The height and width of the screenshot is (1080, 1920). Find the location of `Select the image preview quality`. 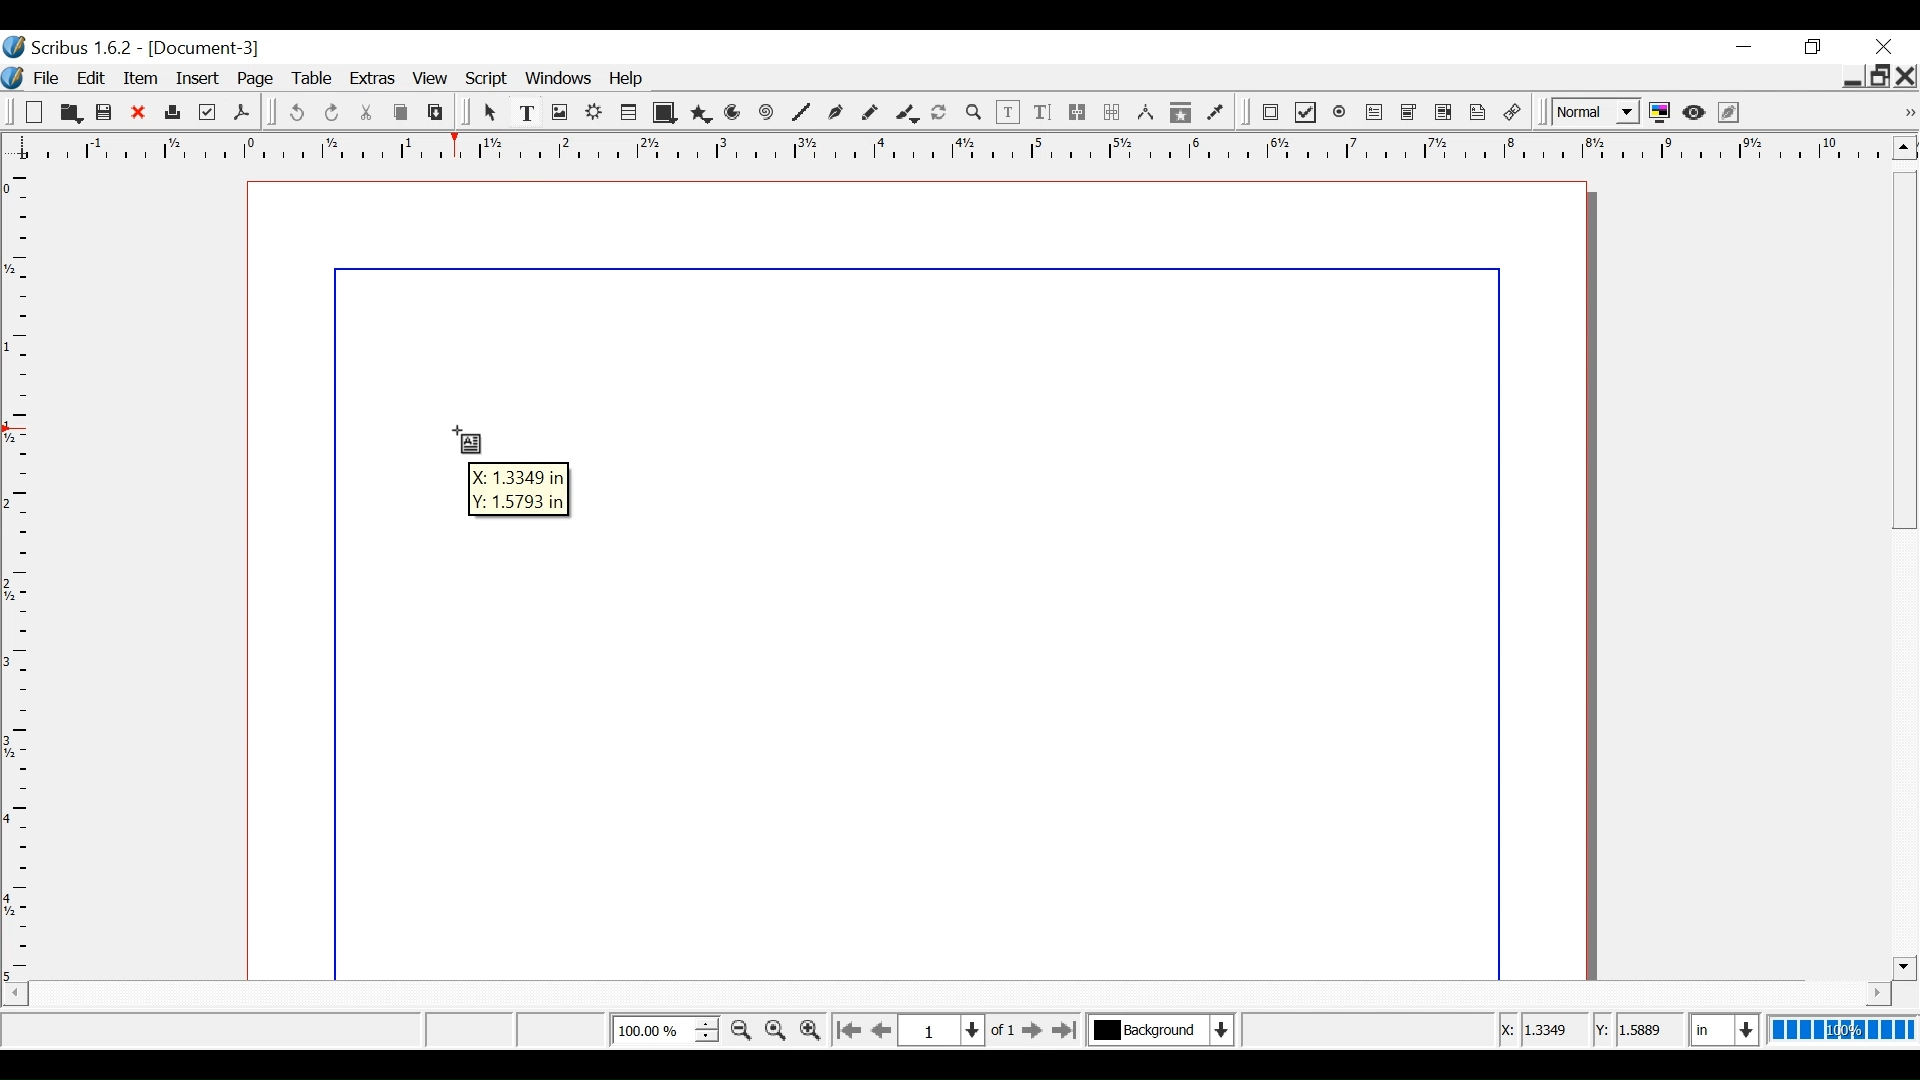

Select the image preview quality is located at coordinates (1598, 112).